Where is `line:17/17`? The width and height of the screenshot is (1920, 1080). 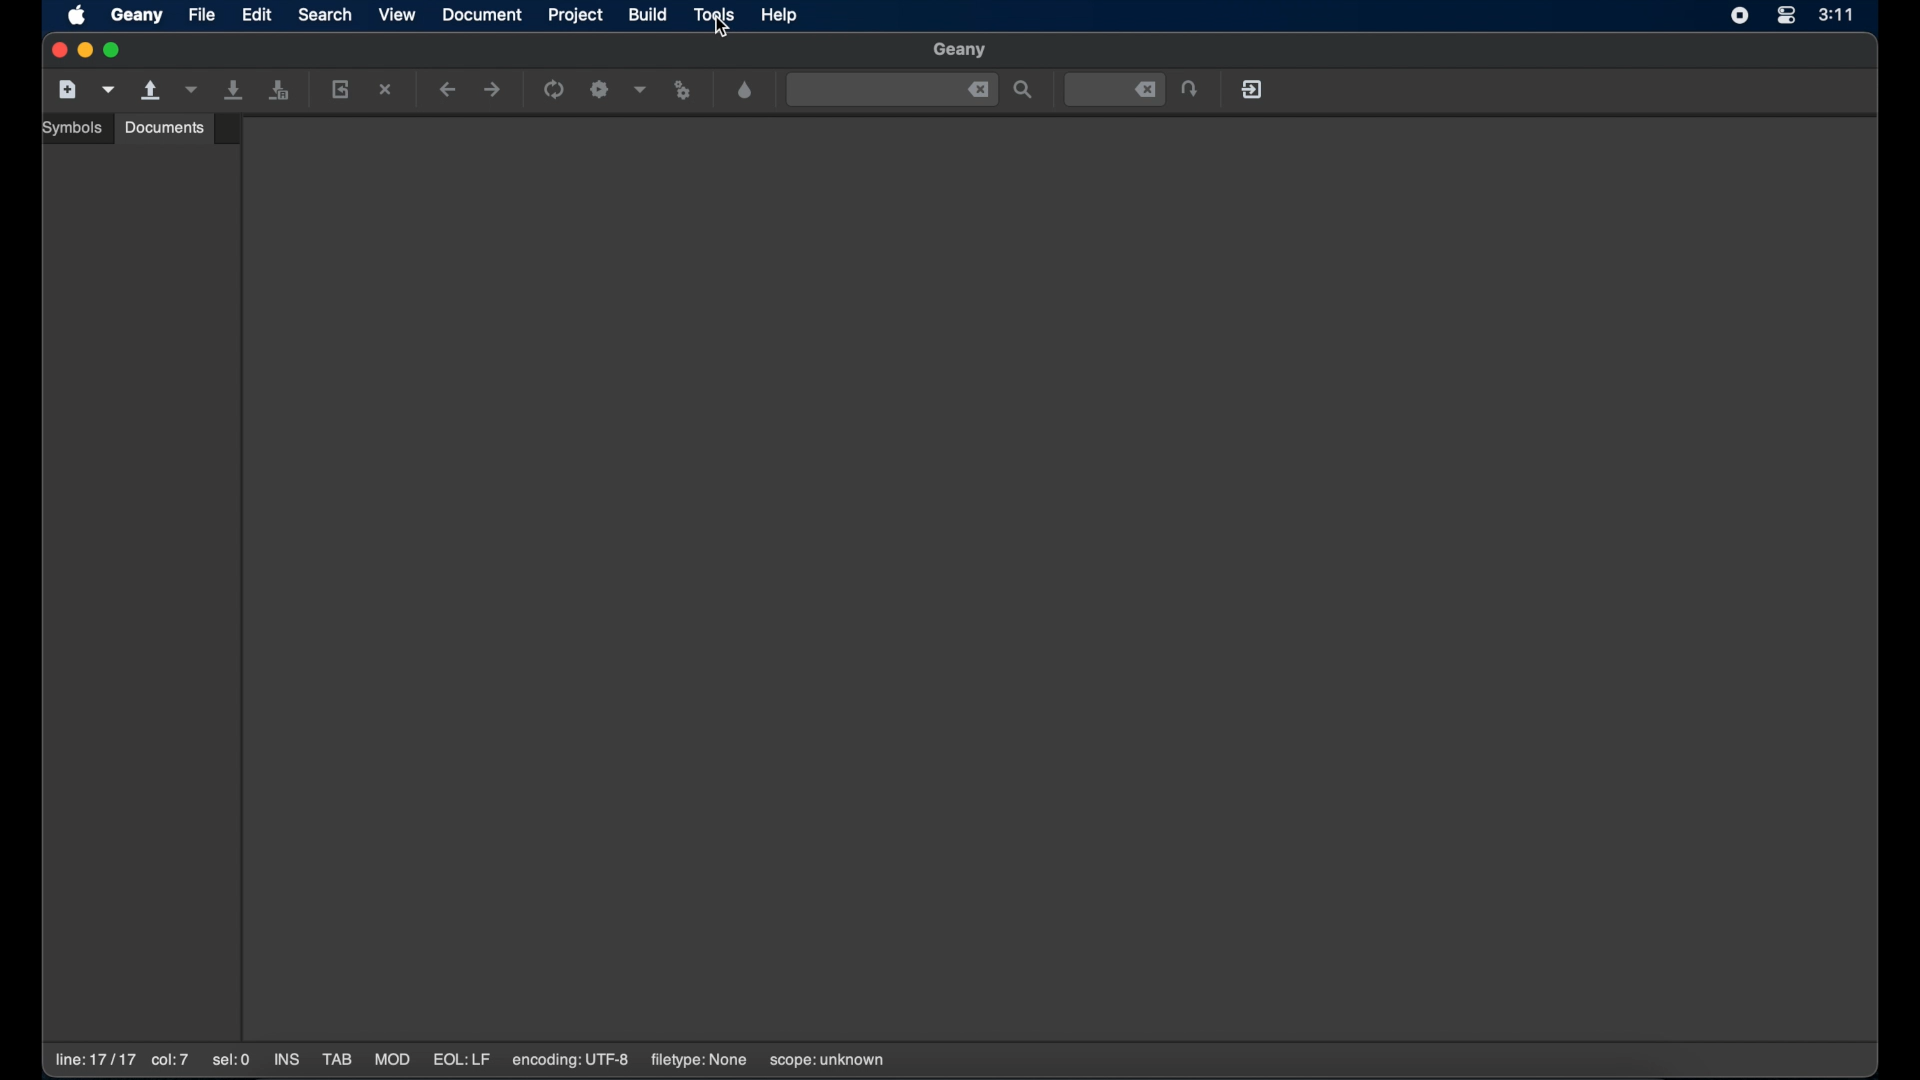 line:17/17 is located at coordinates (93, 1060).